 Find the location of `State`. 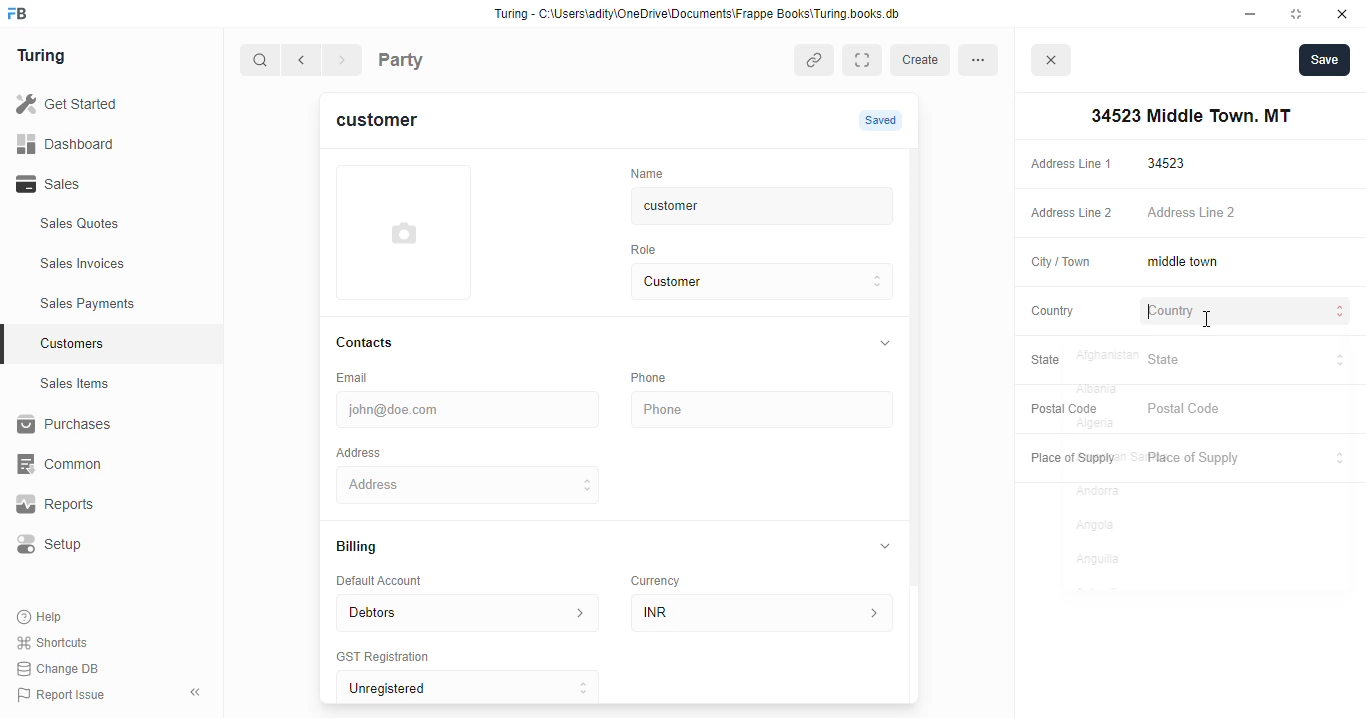

State is located at coordinates (1056, 361).